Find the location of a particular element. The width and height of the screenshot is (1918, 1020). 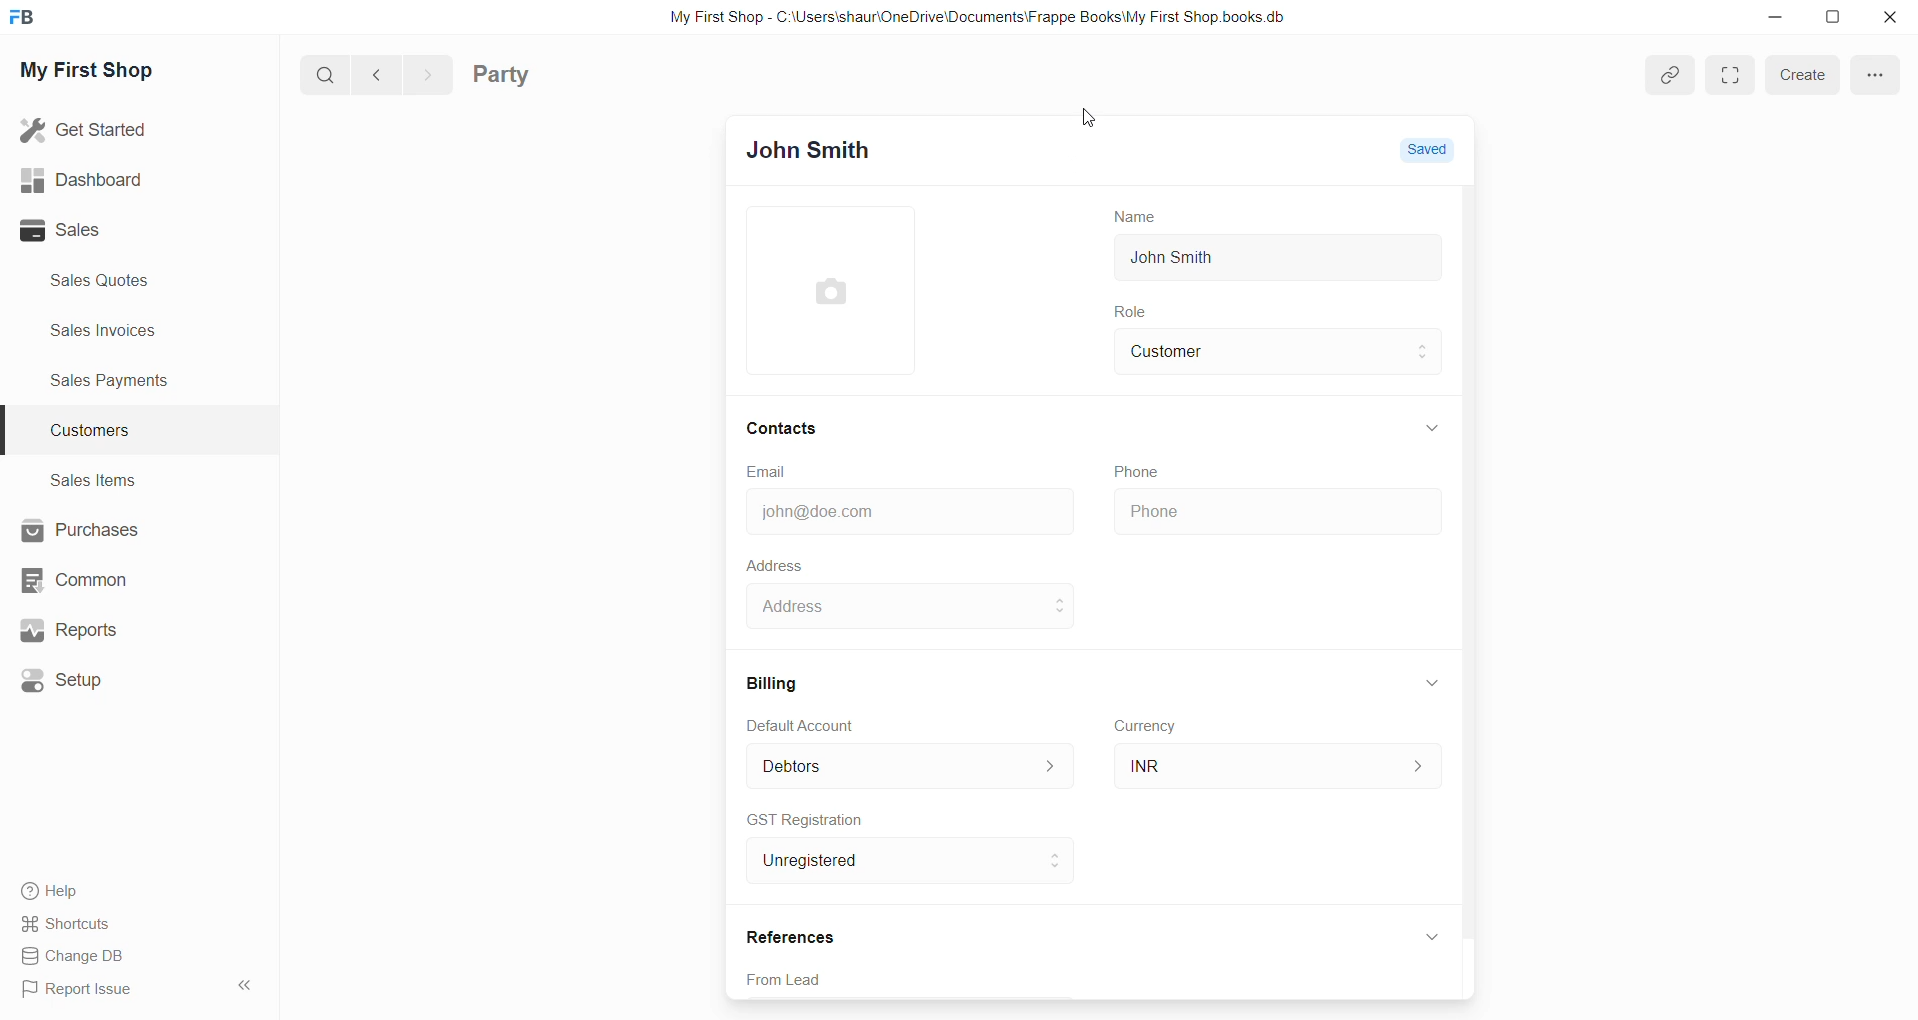

My First Shop - C:\Users\shaur\OneDrive\Documents\Frappe BooksiMy First Shop books db is located at coordinates (968, 17).